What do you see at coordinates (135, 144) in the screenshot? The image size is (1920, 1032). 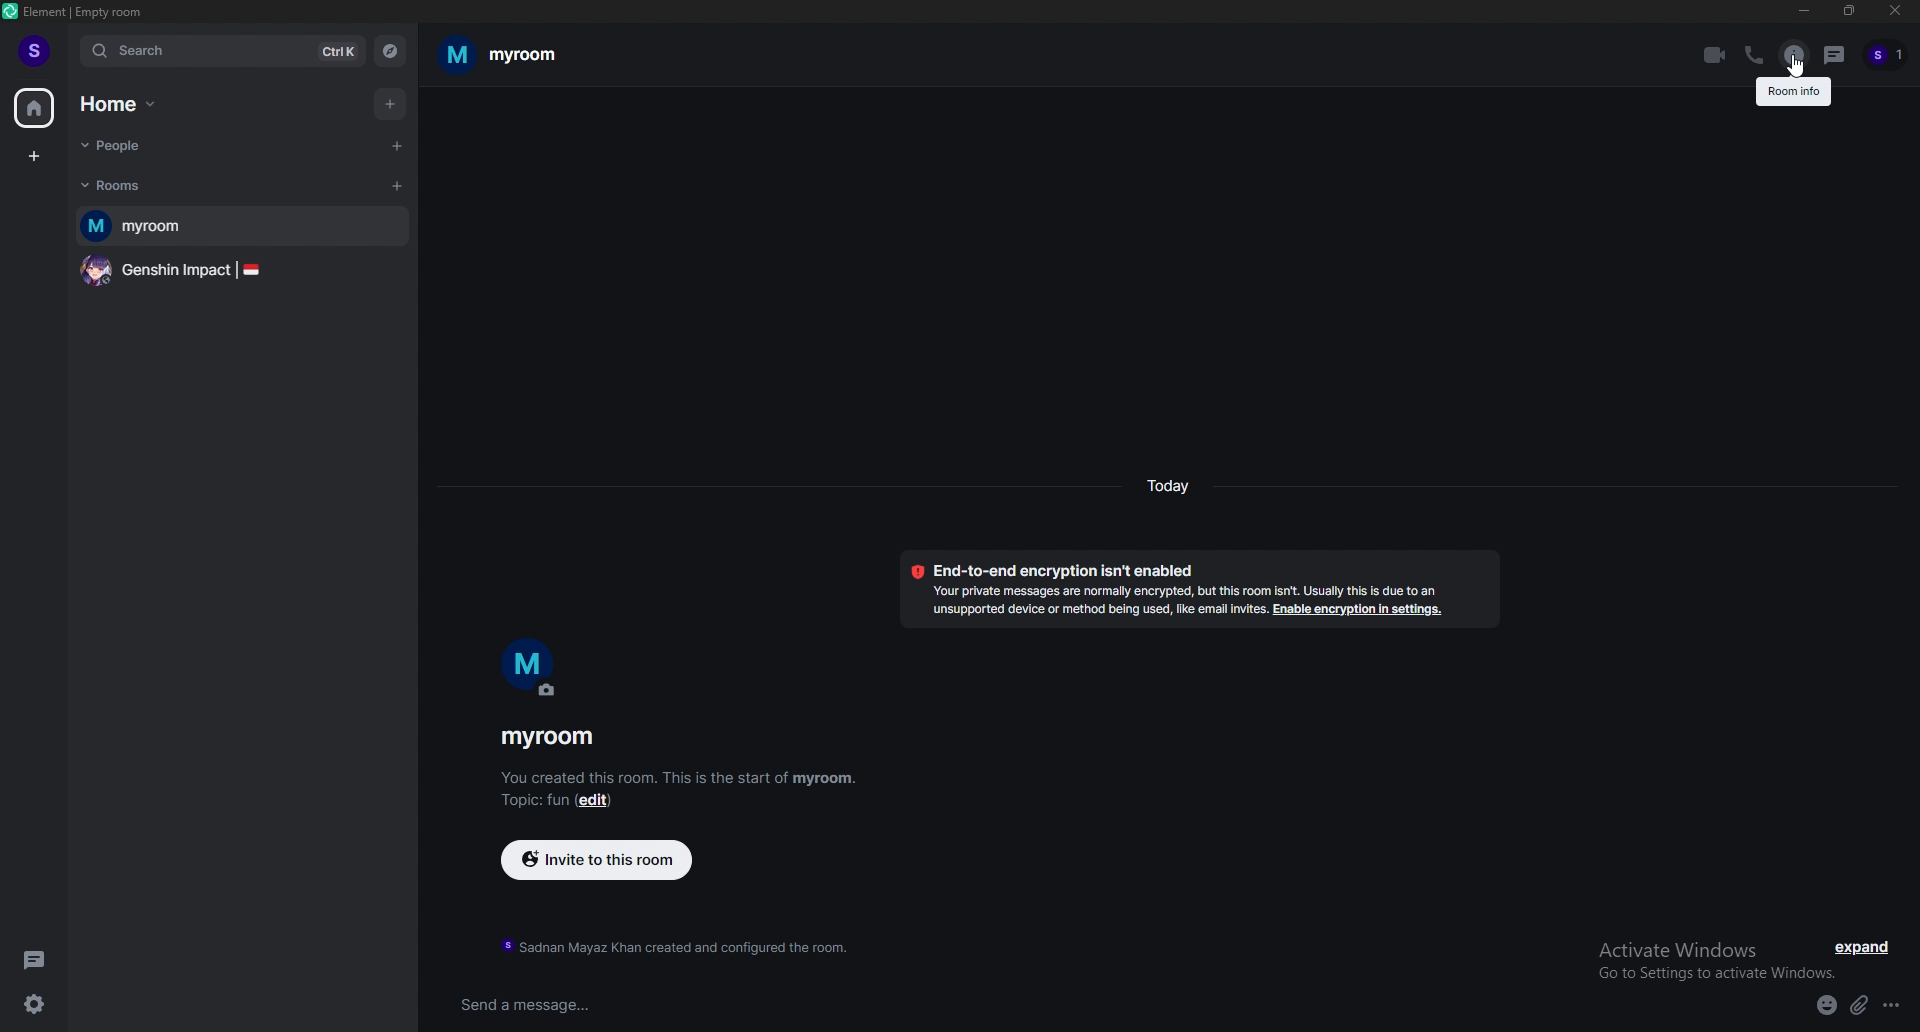 I see `people` at bounding box center [135, 144].